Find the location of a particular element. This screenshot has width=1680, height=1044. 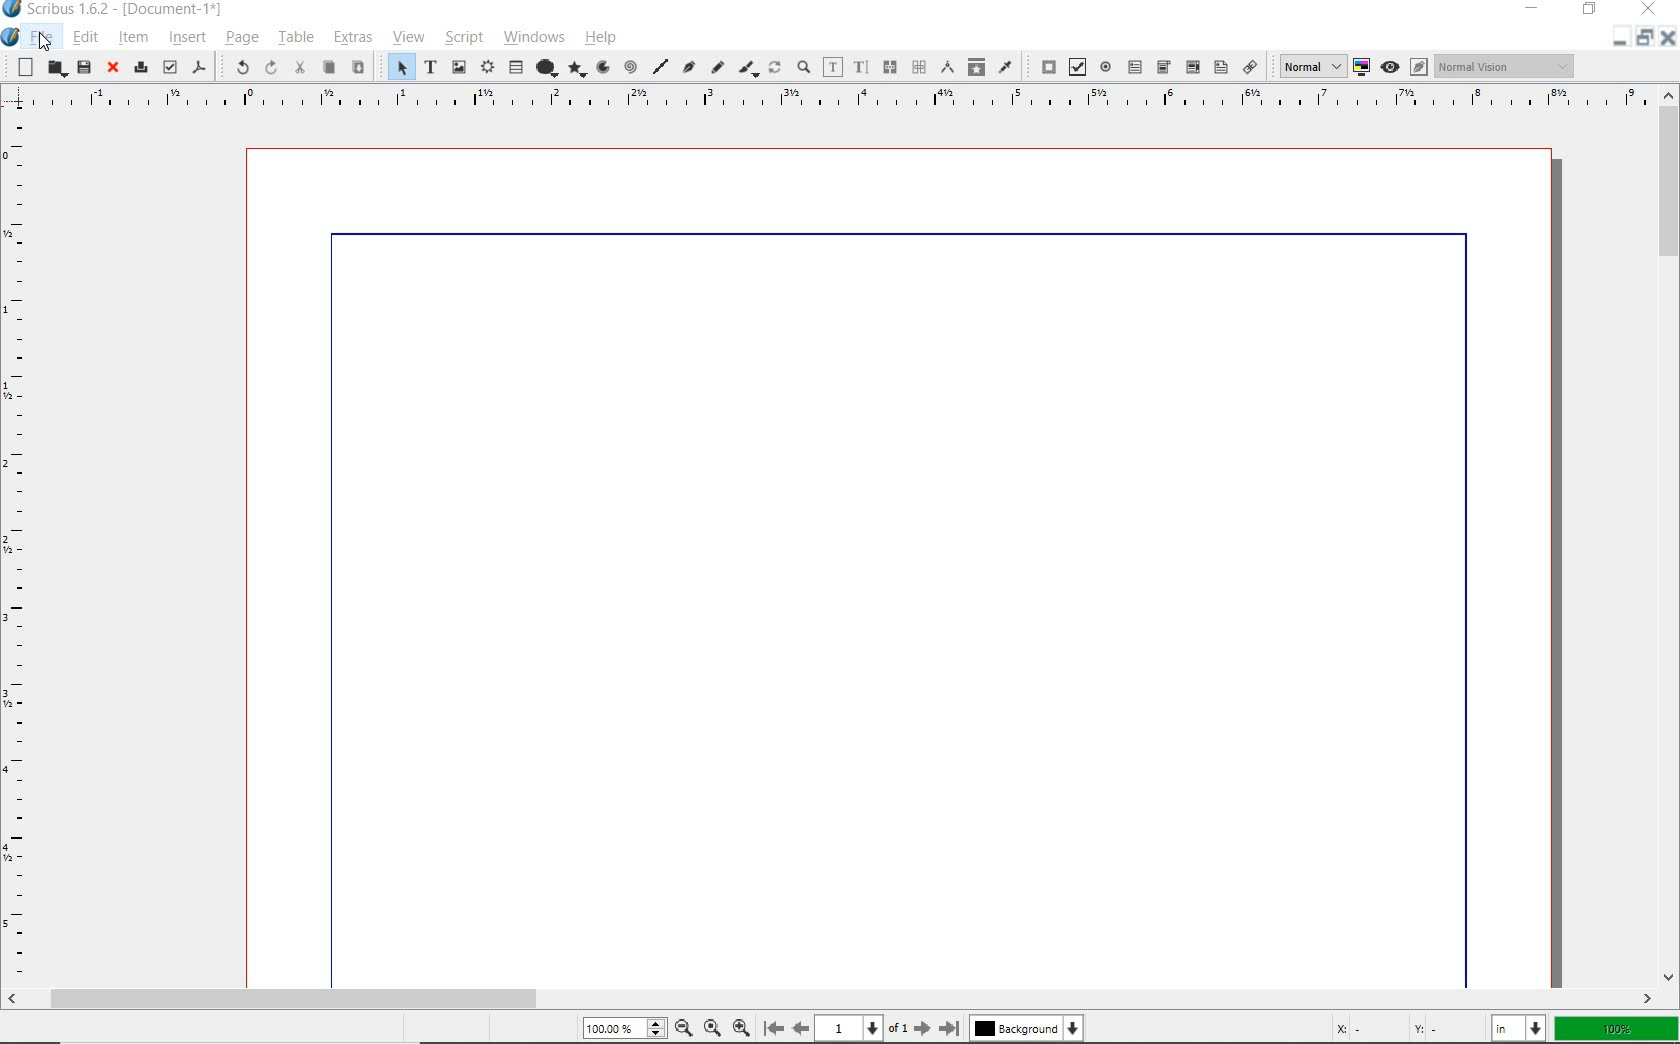

edit contents of frame is located at coordinates (834, 68).